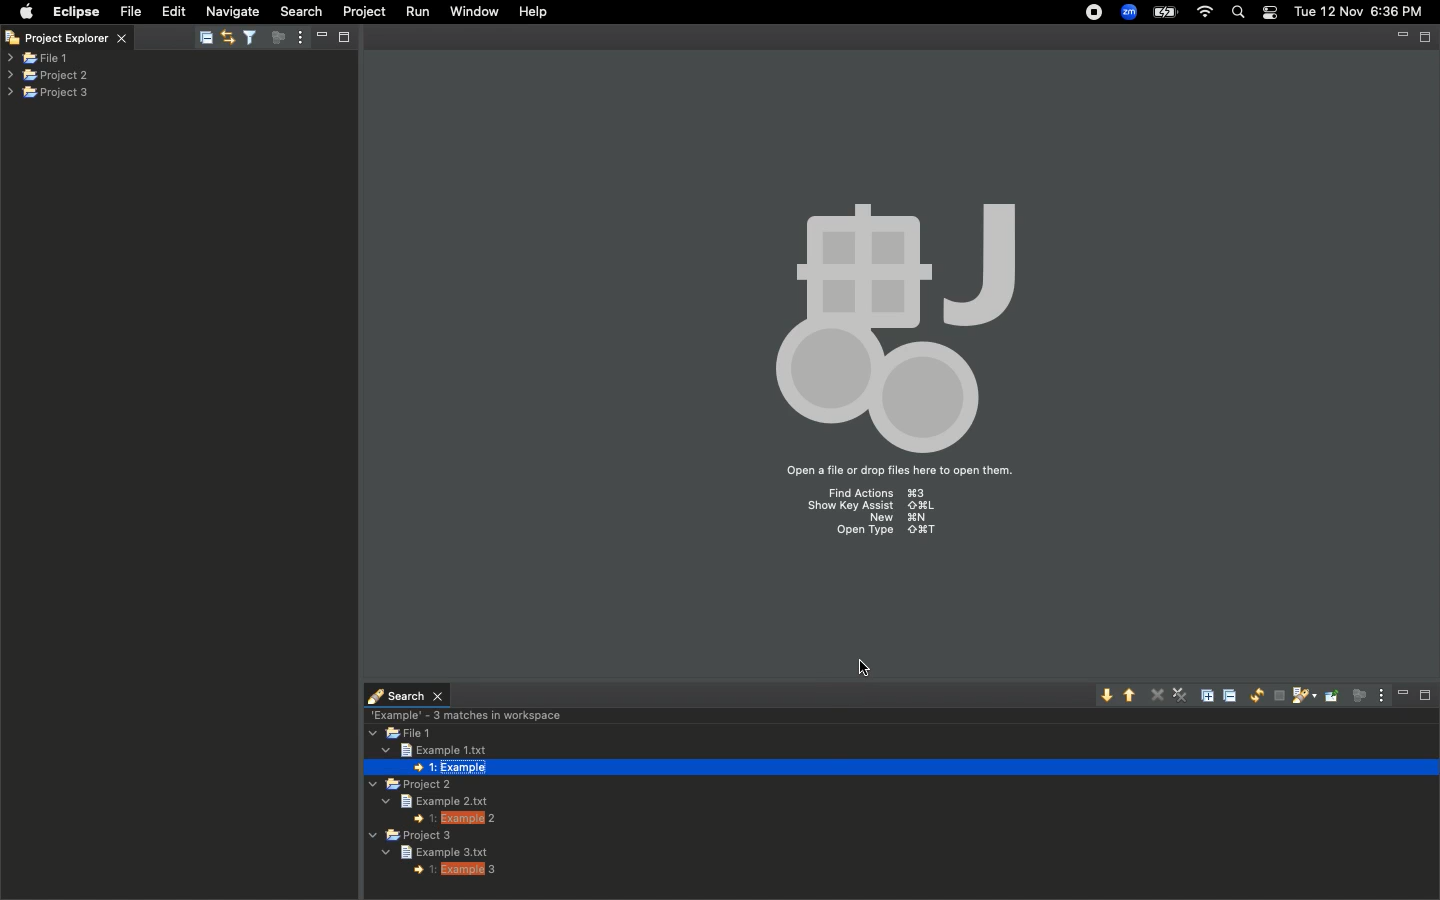 The height and width of the screenshot is (900, 1440). I want to click on Maximize, so click(1427, 37).